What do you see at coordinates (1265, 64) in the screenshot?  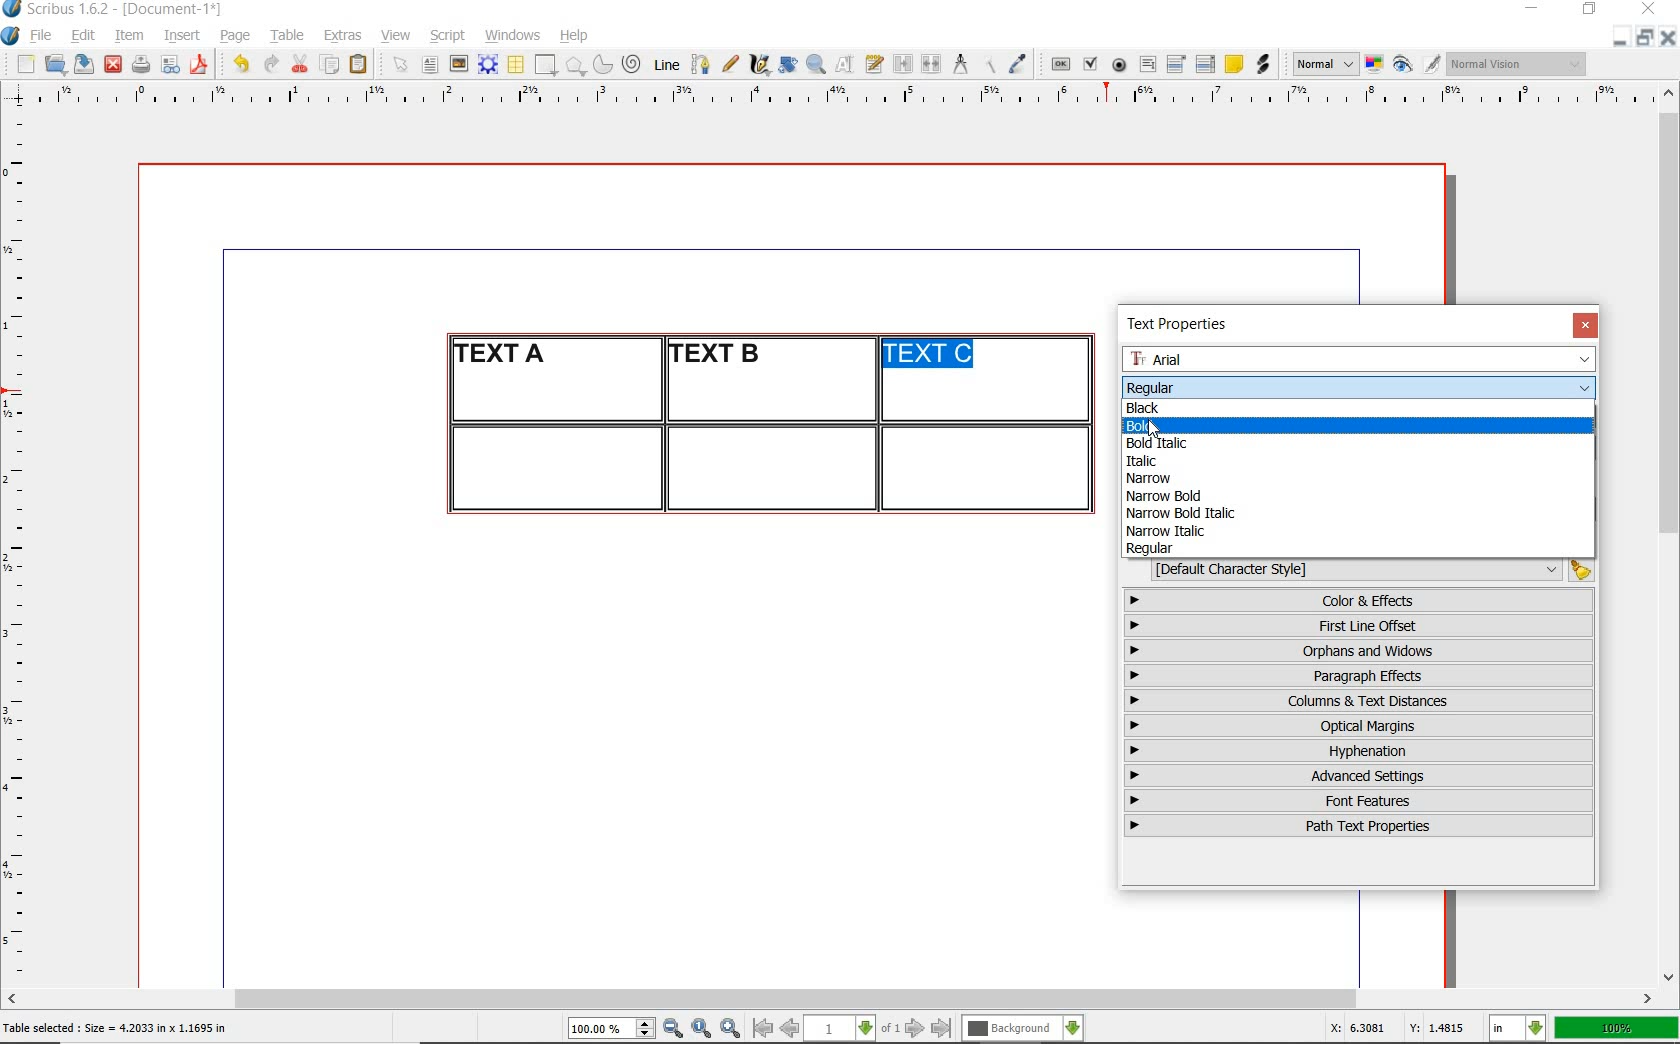 I see `link annotation` at bounding box center [1265, 64].